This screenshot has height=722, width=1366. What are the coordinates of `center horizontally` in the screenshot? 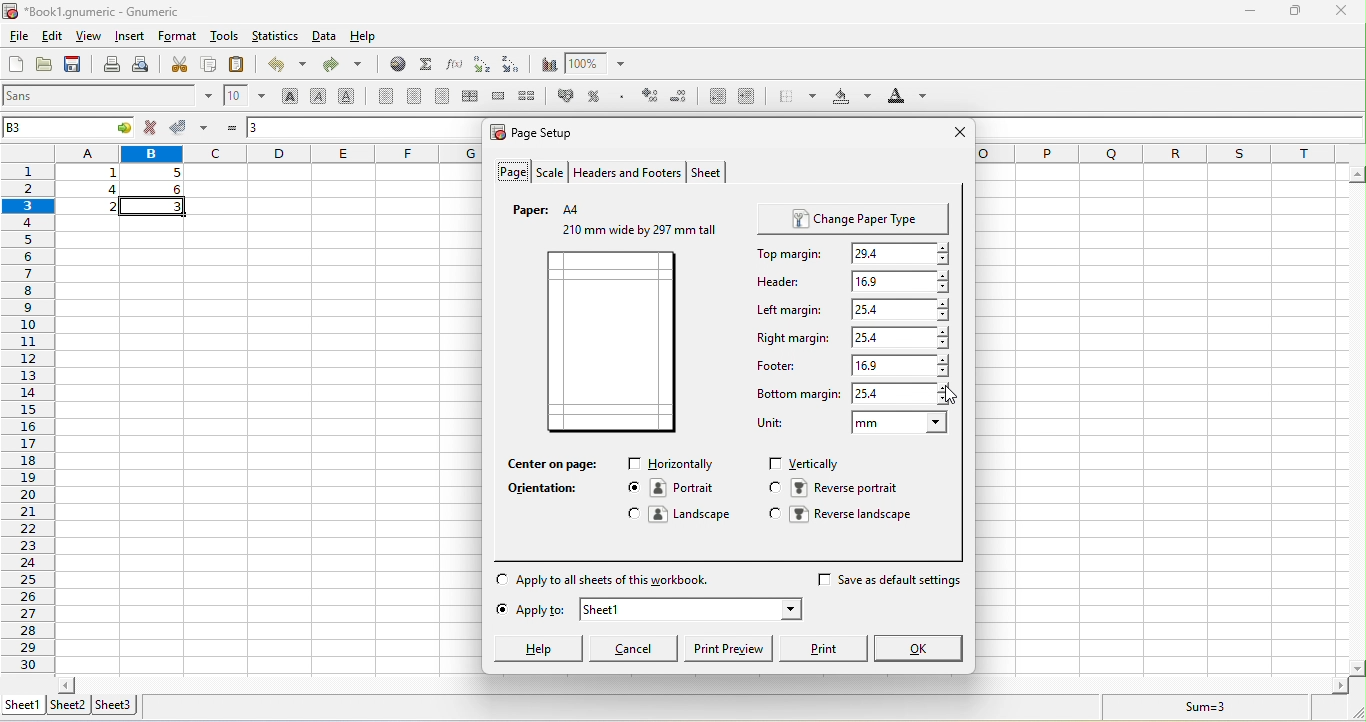 It's located at (468, 97).